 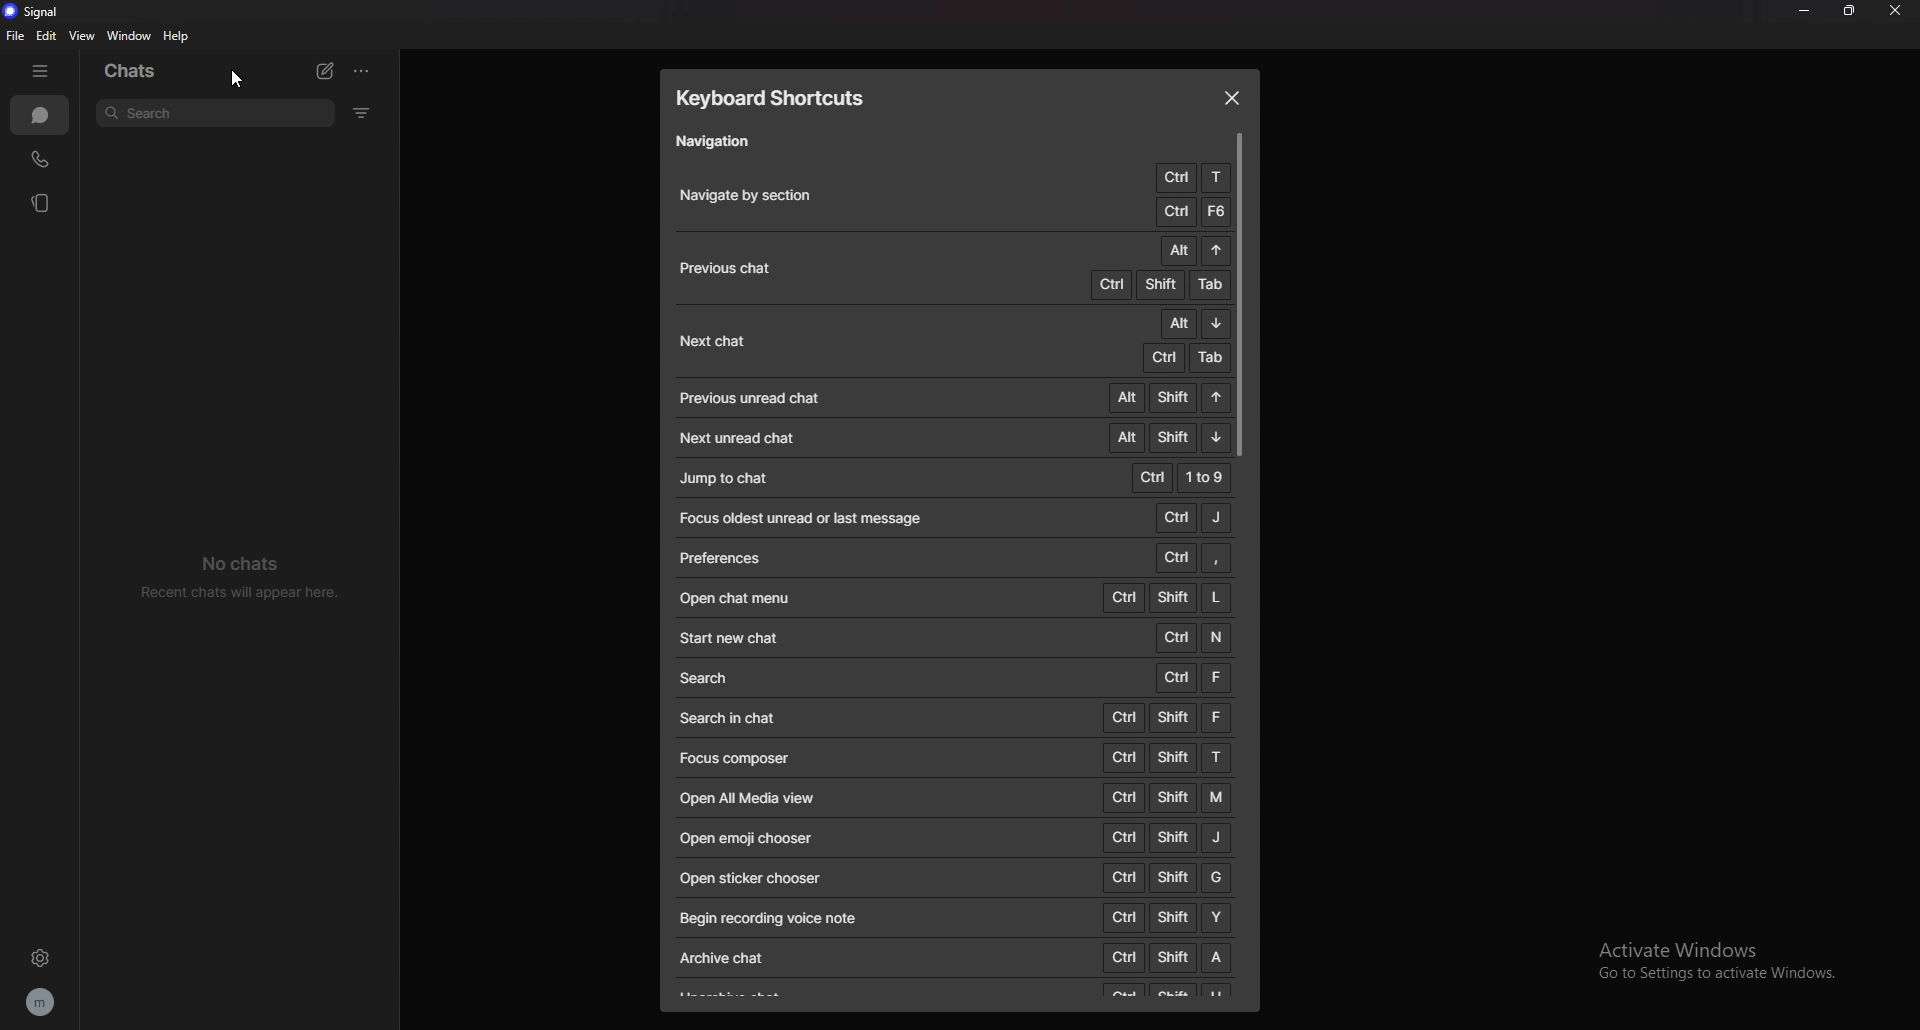 I want to click on stories, so click(x=39, y=203).